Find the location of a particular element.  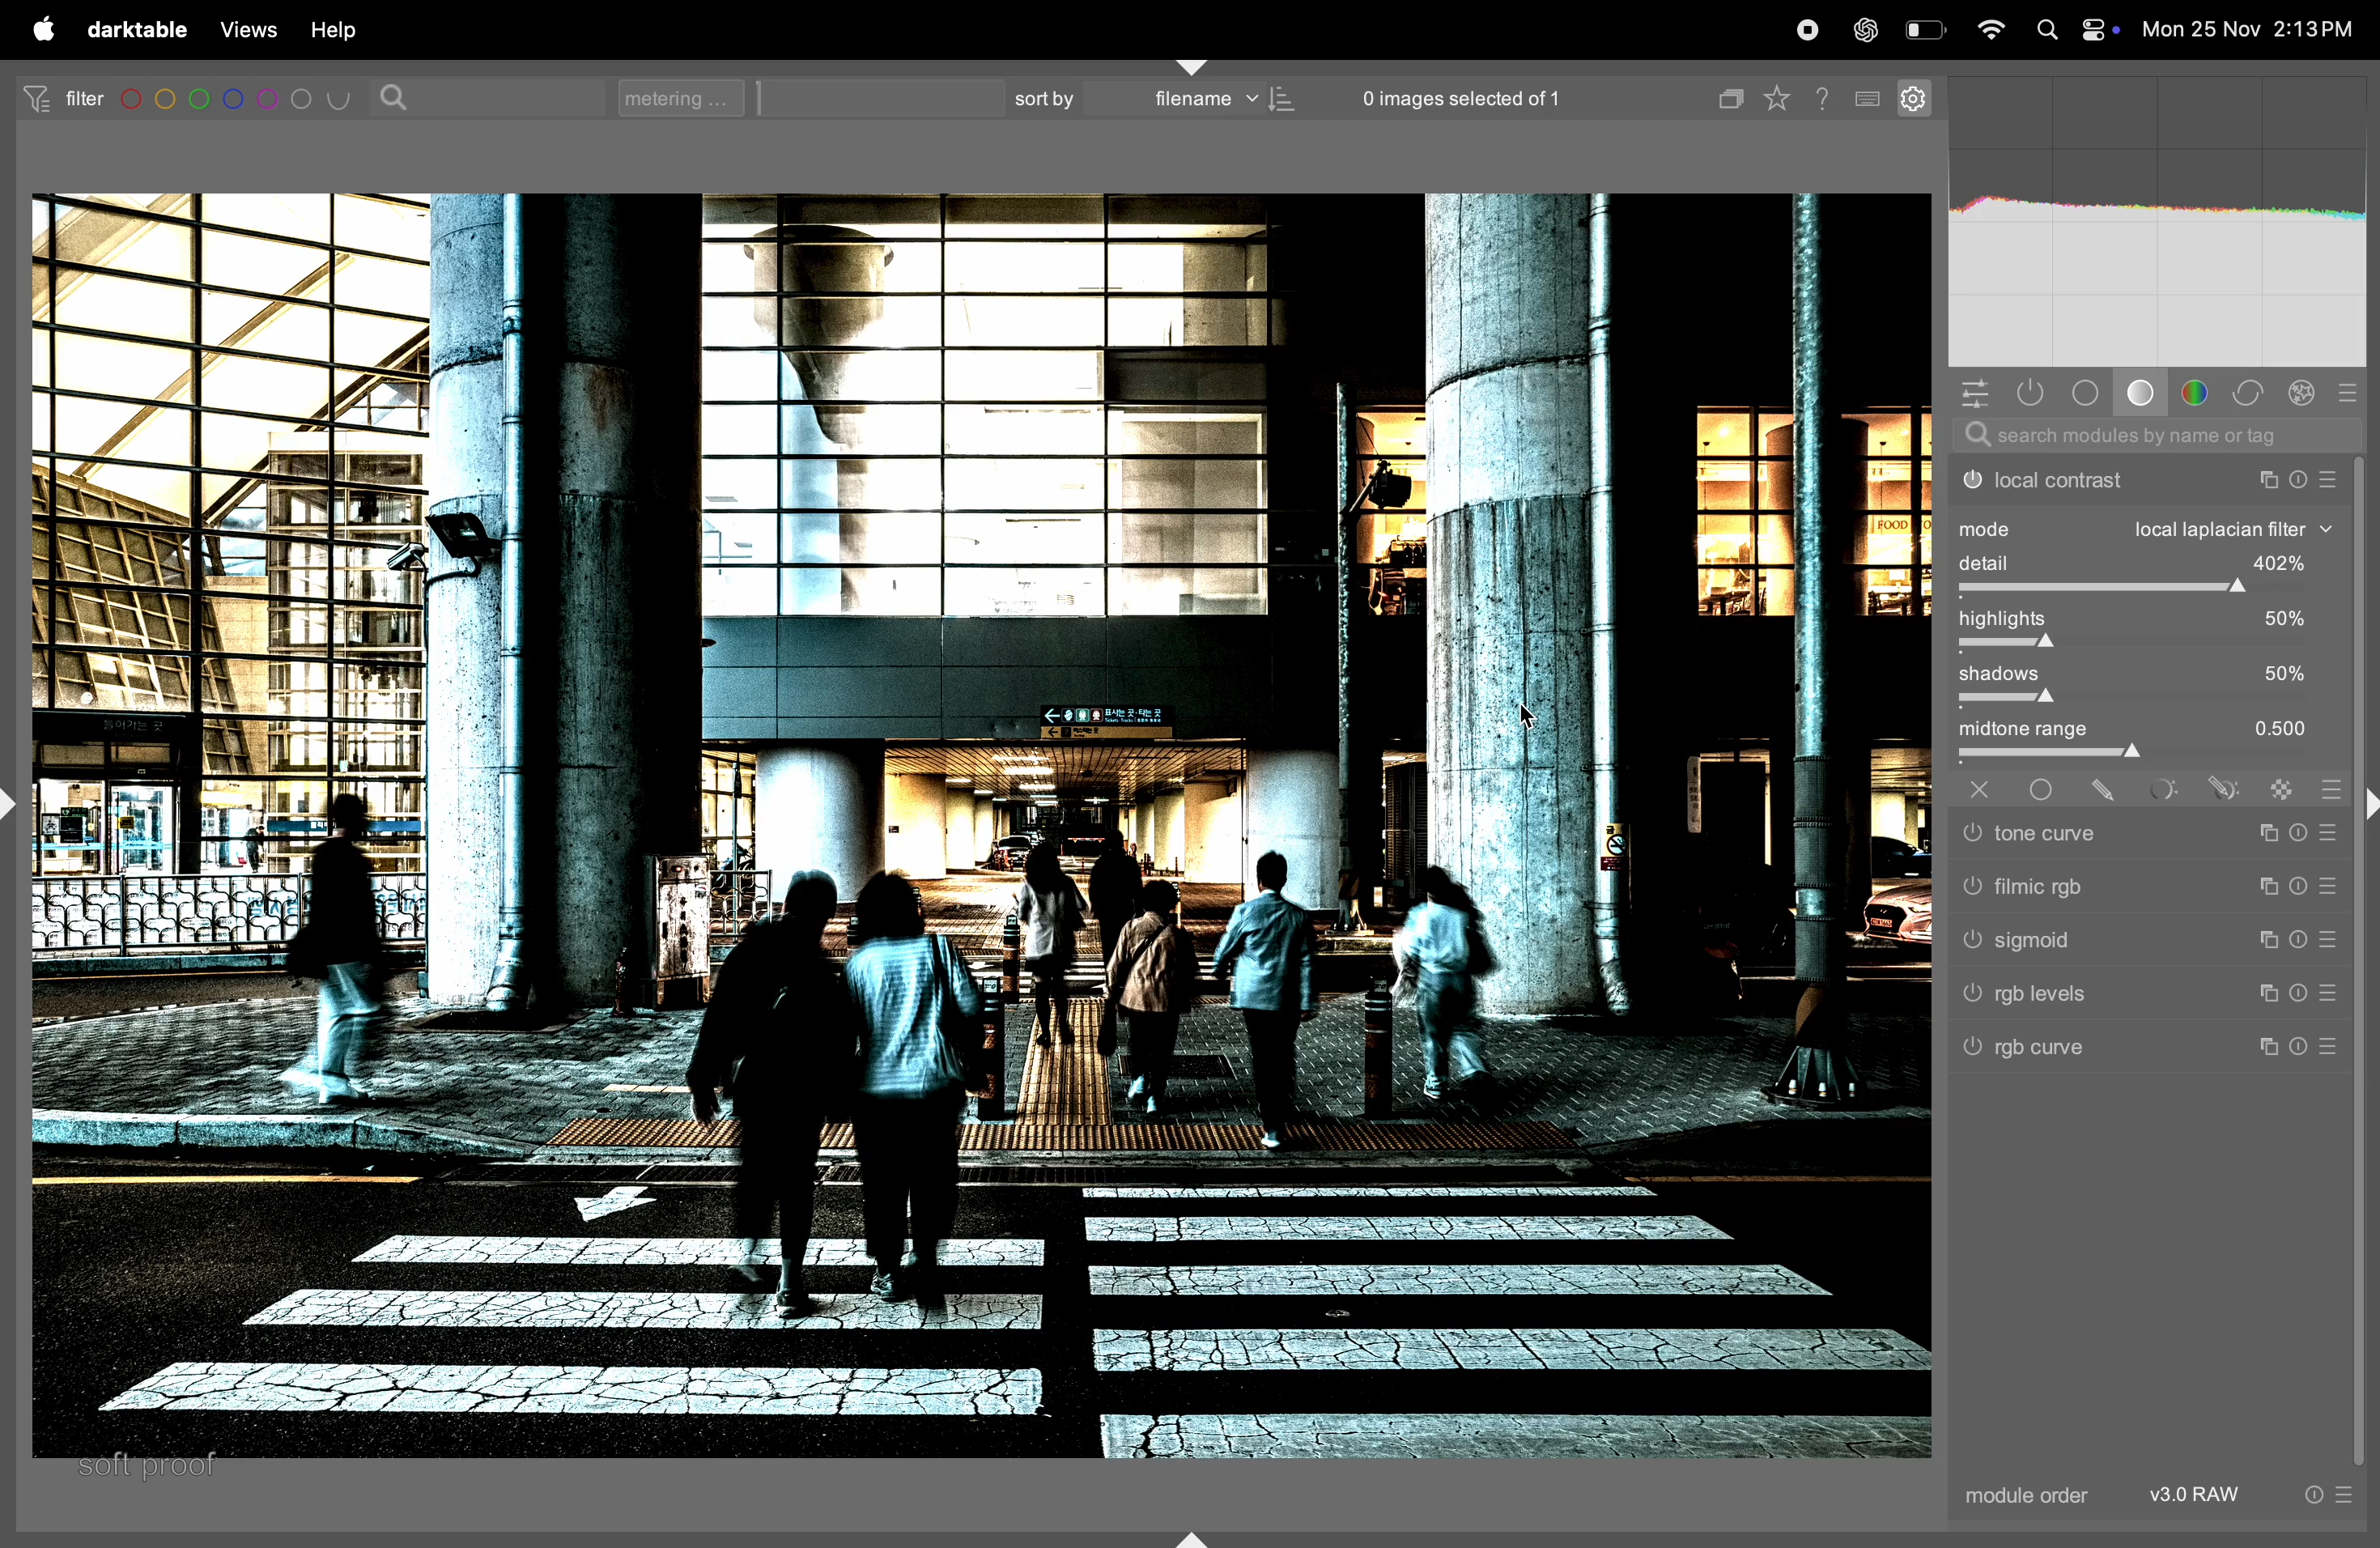

detail is located at coordinates (2150, 564).